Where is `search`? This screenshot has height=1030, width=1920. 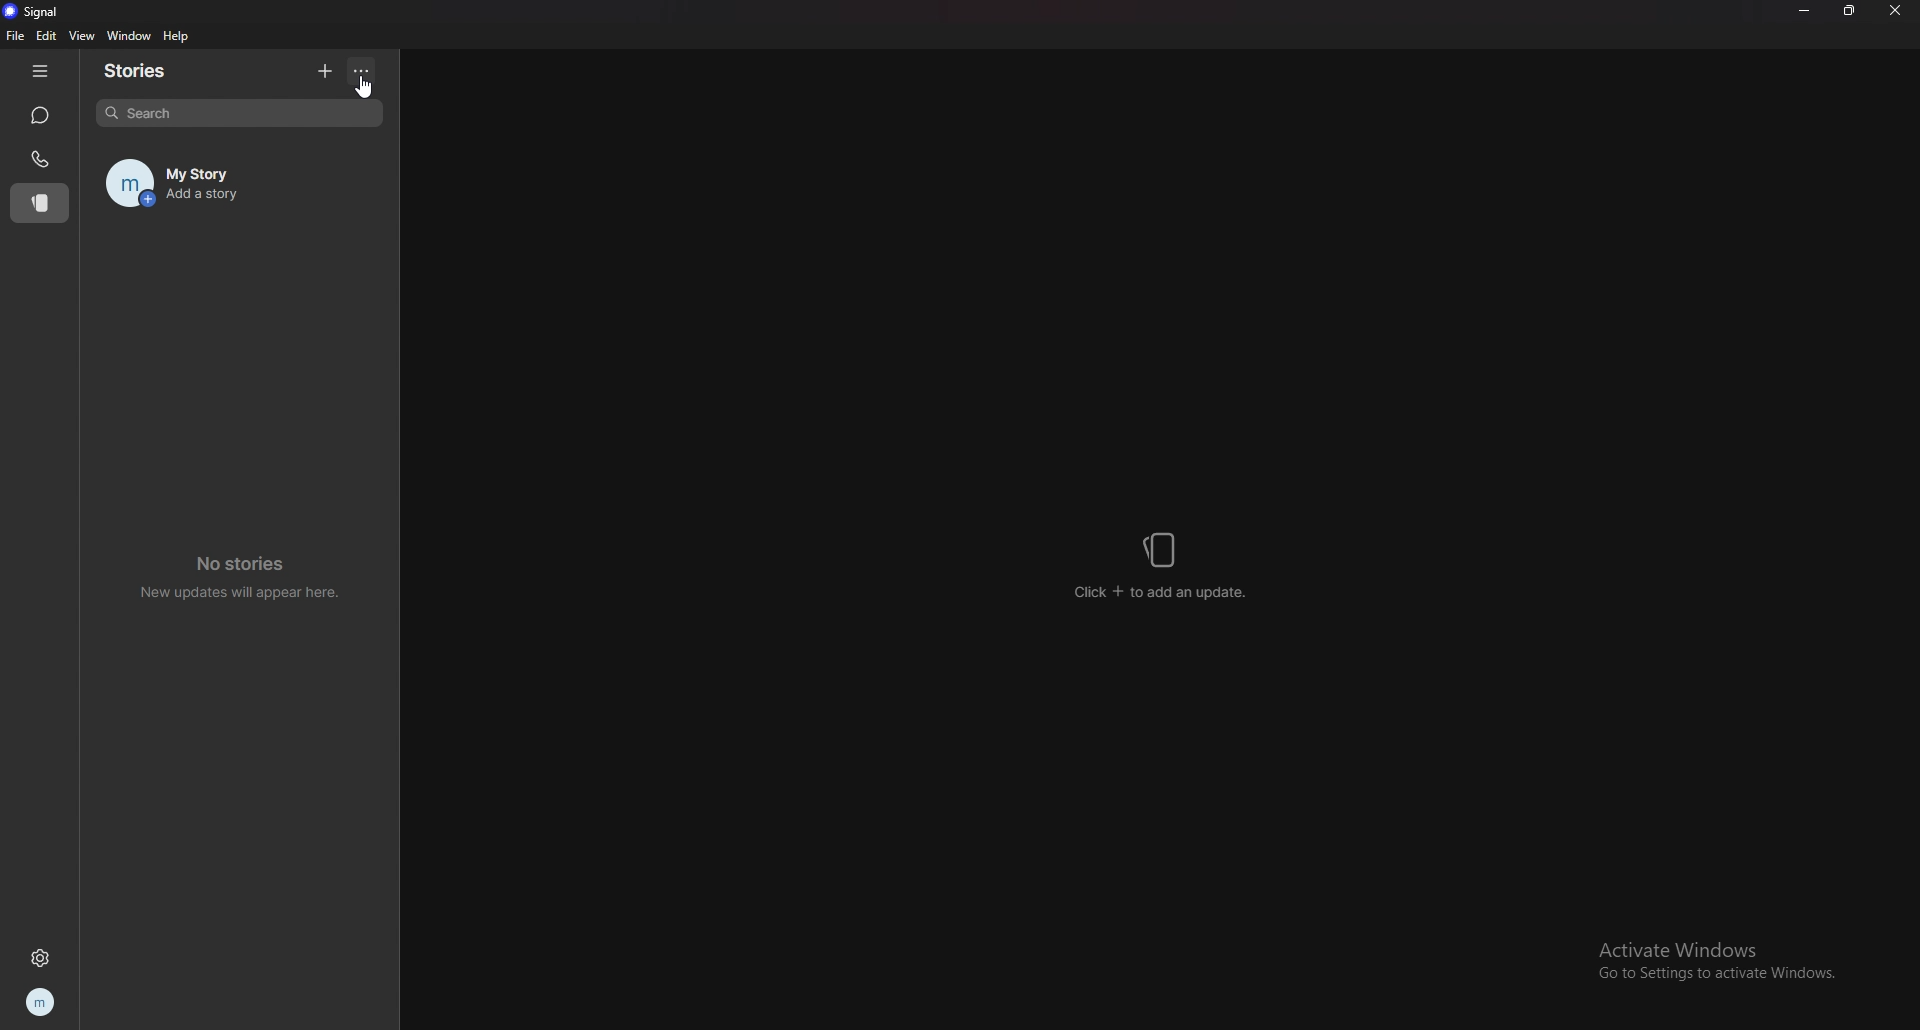 search is located at coordinates (239, 114).